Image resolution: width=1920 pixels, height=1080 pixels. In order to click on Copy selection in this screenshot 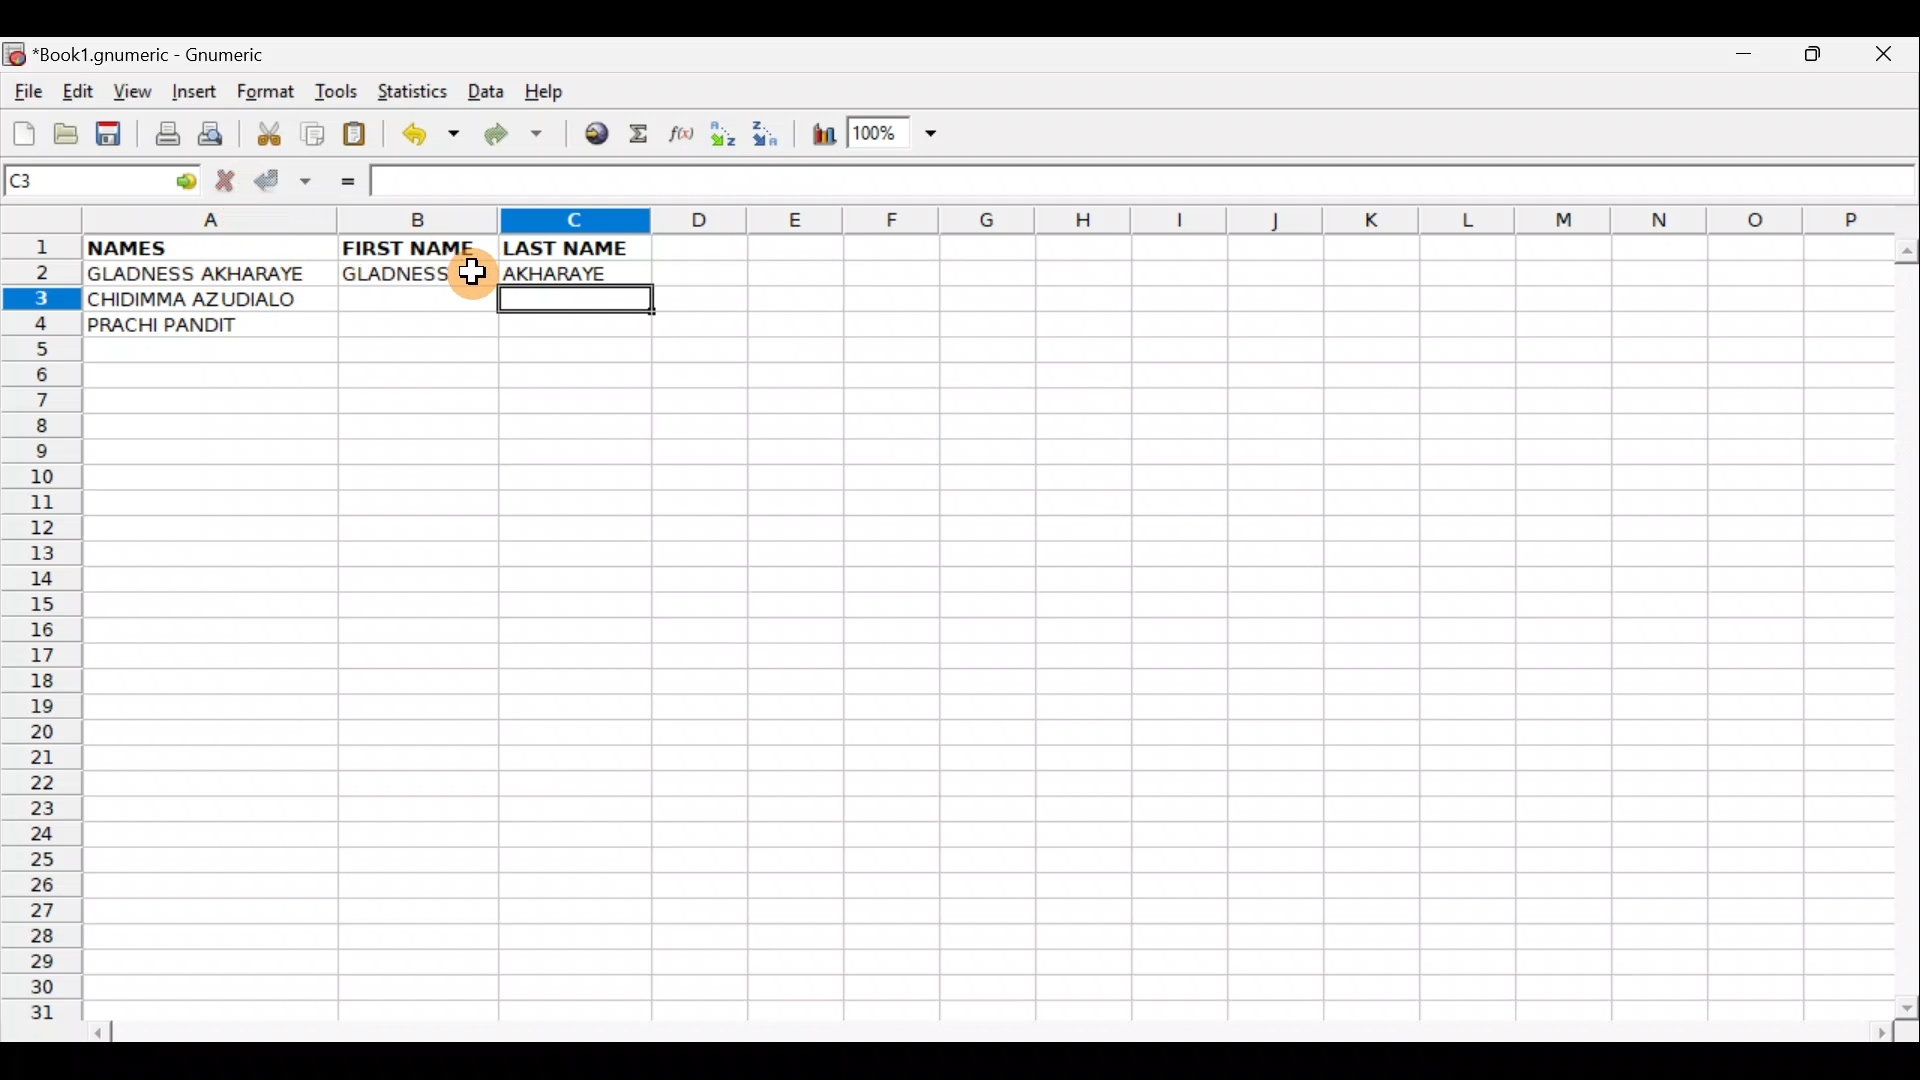, I will do `click(314, 133)`.